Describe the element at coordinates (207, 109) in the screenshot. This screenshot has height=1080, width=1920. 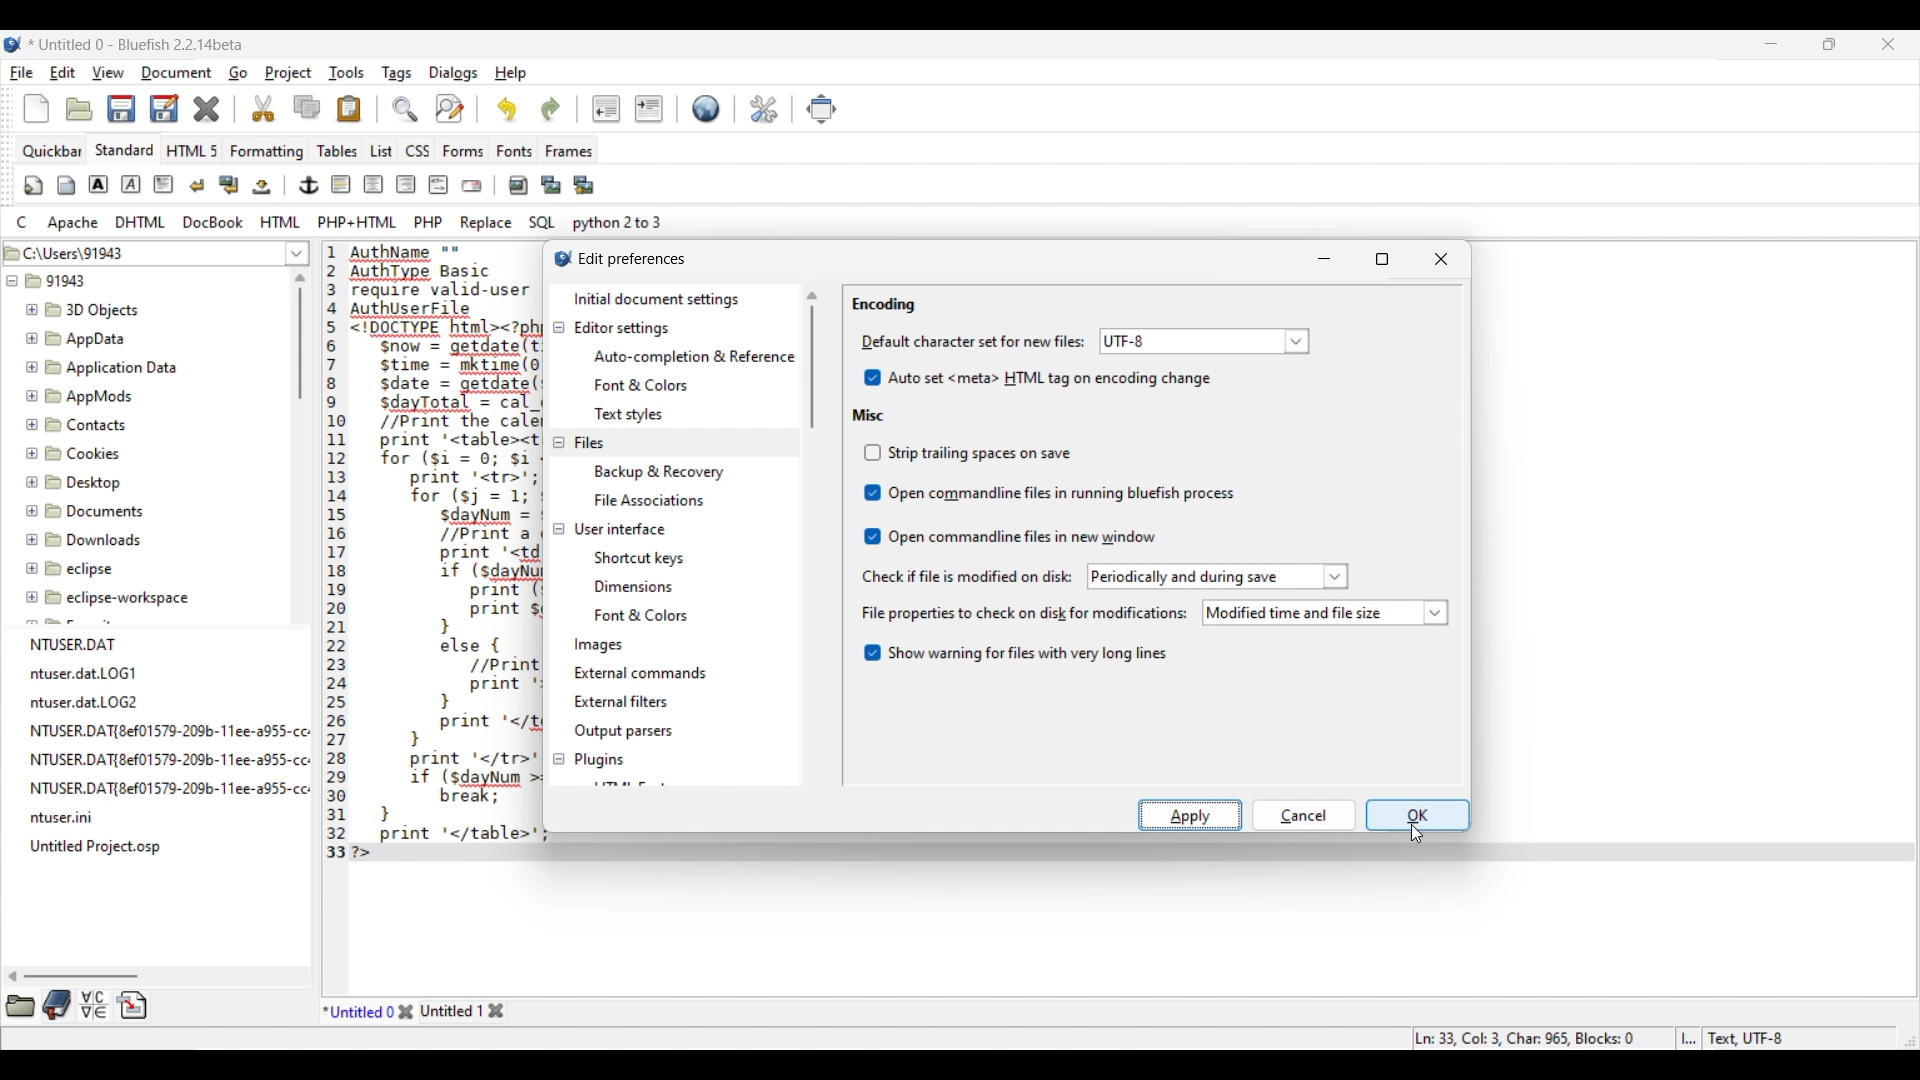
I see `Delete ` at that location.